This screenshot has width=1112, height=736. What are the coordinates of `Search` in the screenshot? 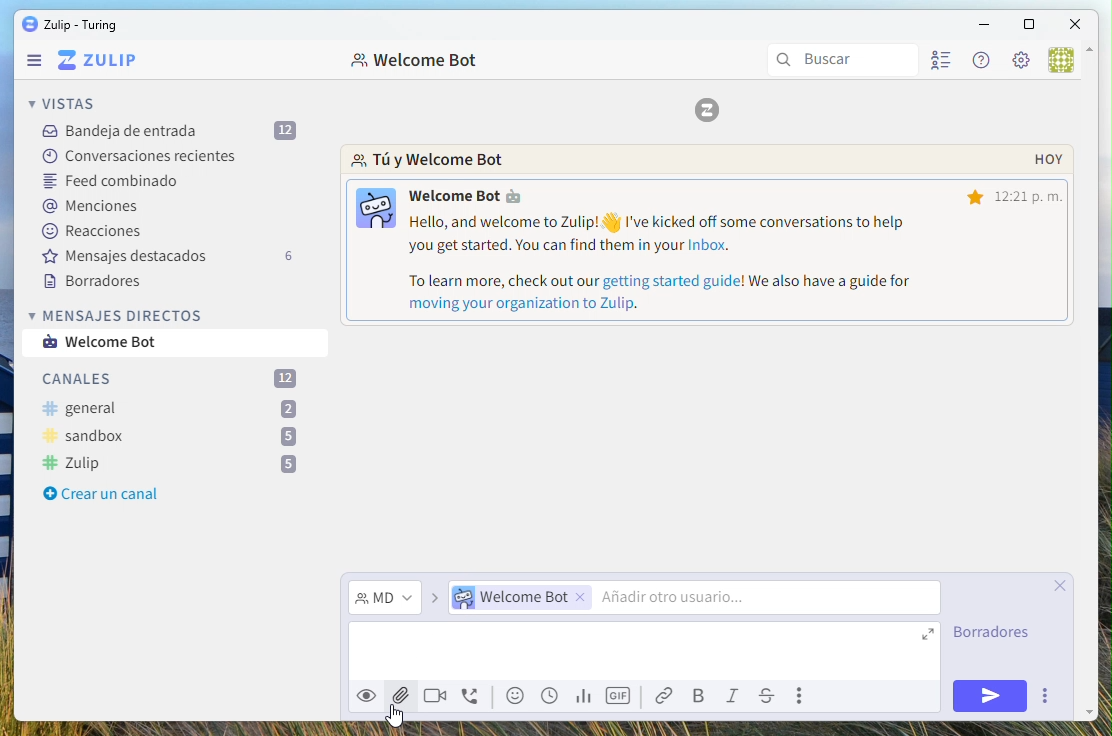 It's located at (844, 60).